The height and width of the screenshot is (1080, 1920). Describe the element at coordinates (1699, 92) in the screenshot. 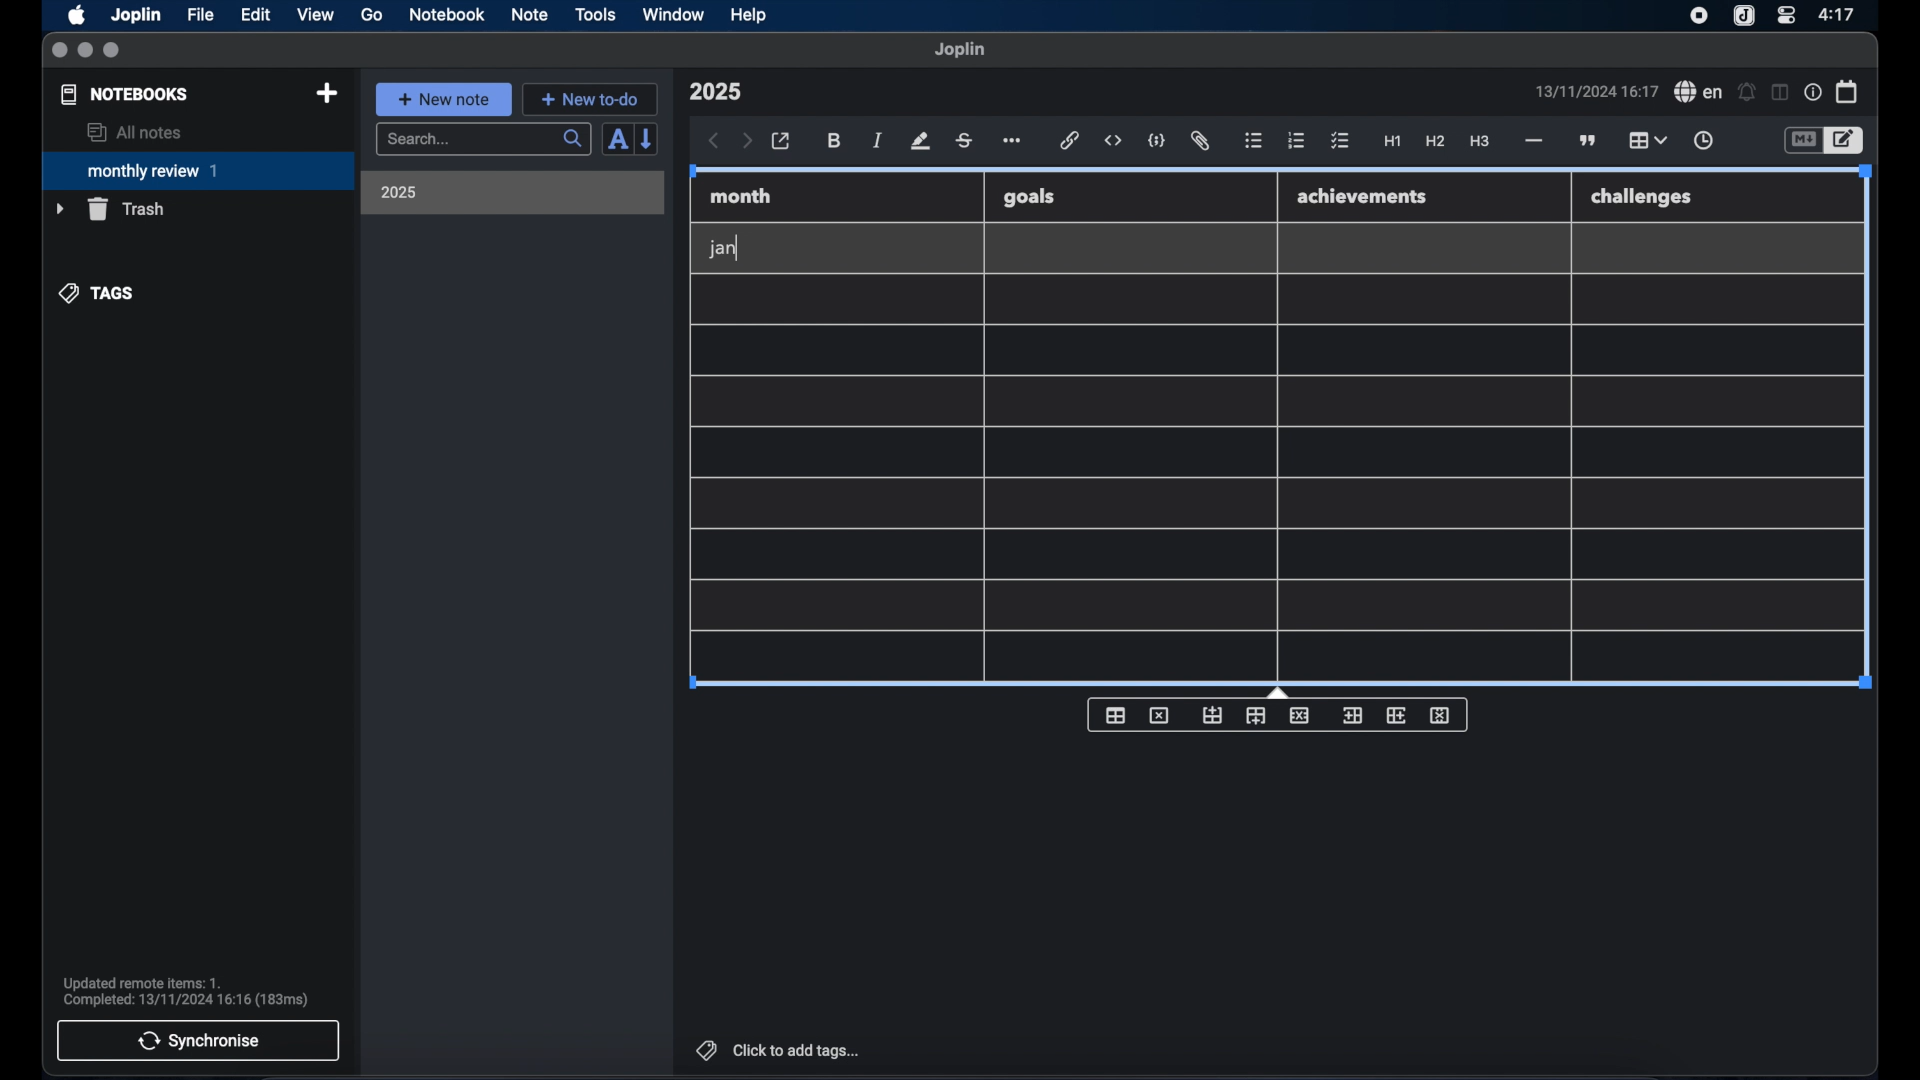

I see `spel check` at that location.